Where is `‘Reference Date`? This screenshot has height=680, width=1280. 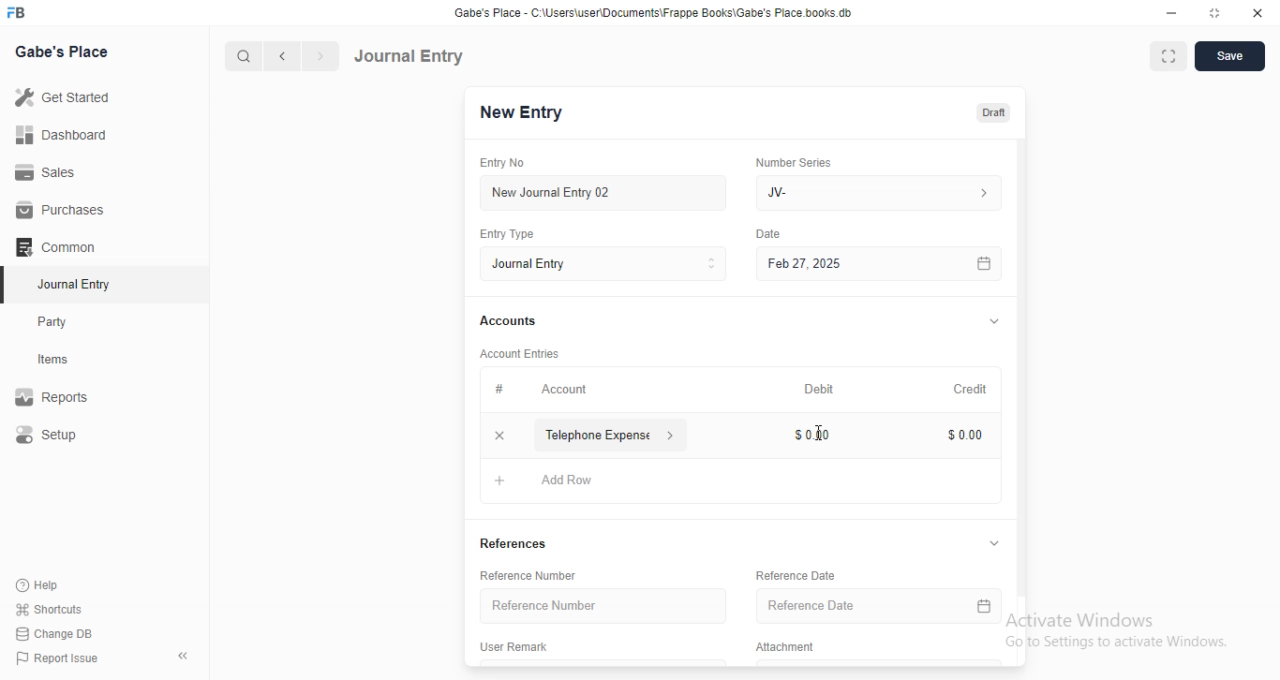
‘Reference Date is located at coordinates (788, 576).